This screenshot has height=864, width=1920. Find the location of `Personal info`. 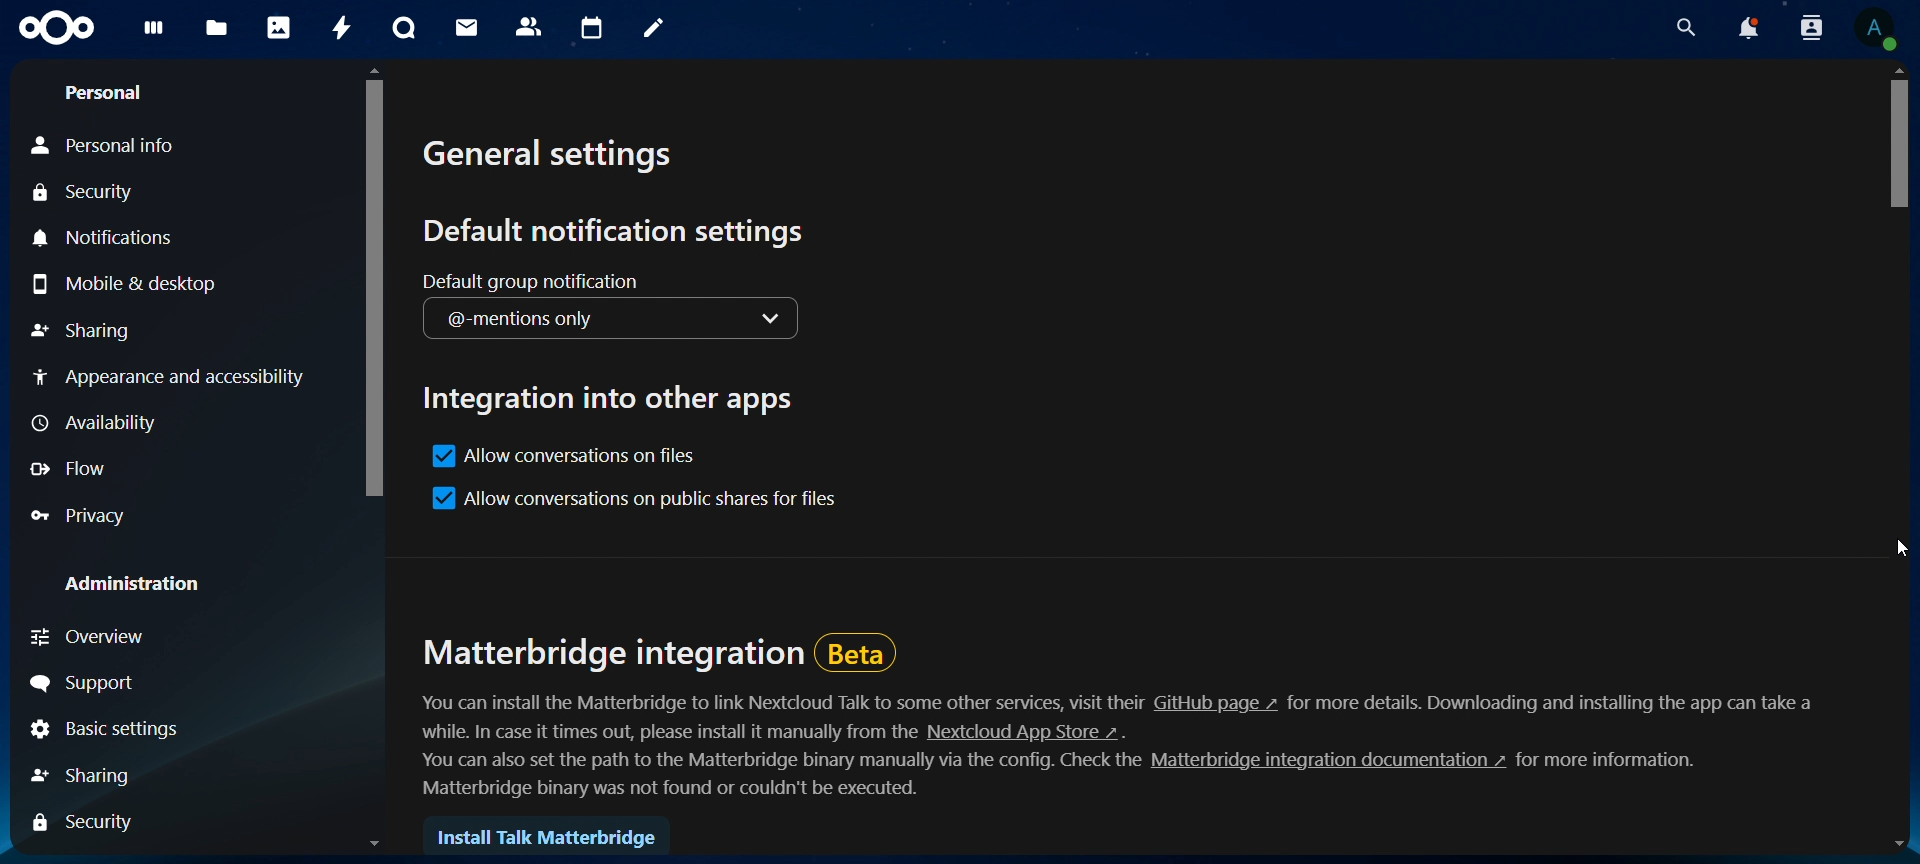

Personal info is located at coordinates (110, 141).